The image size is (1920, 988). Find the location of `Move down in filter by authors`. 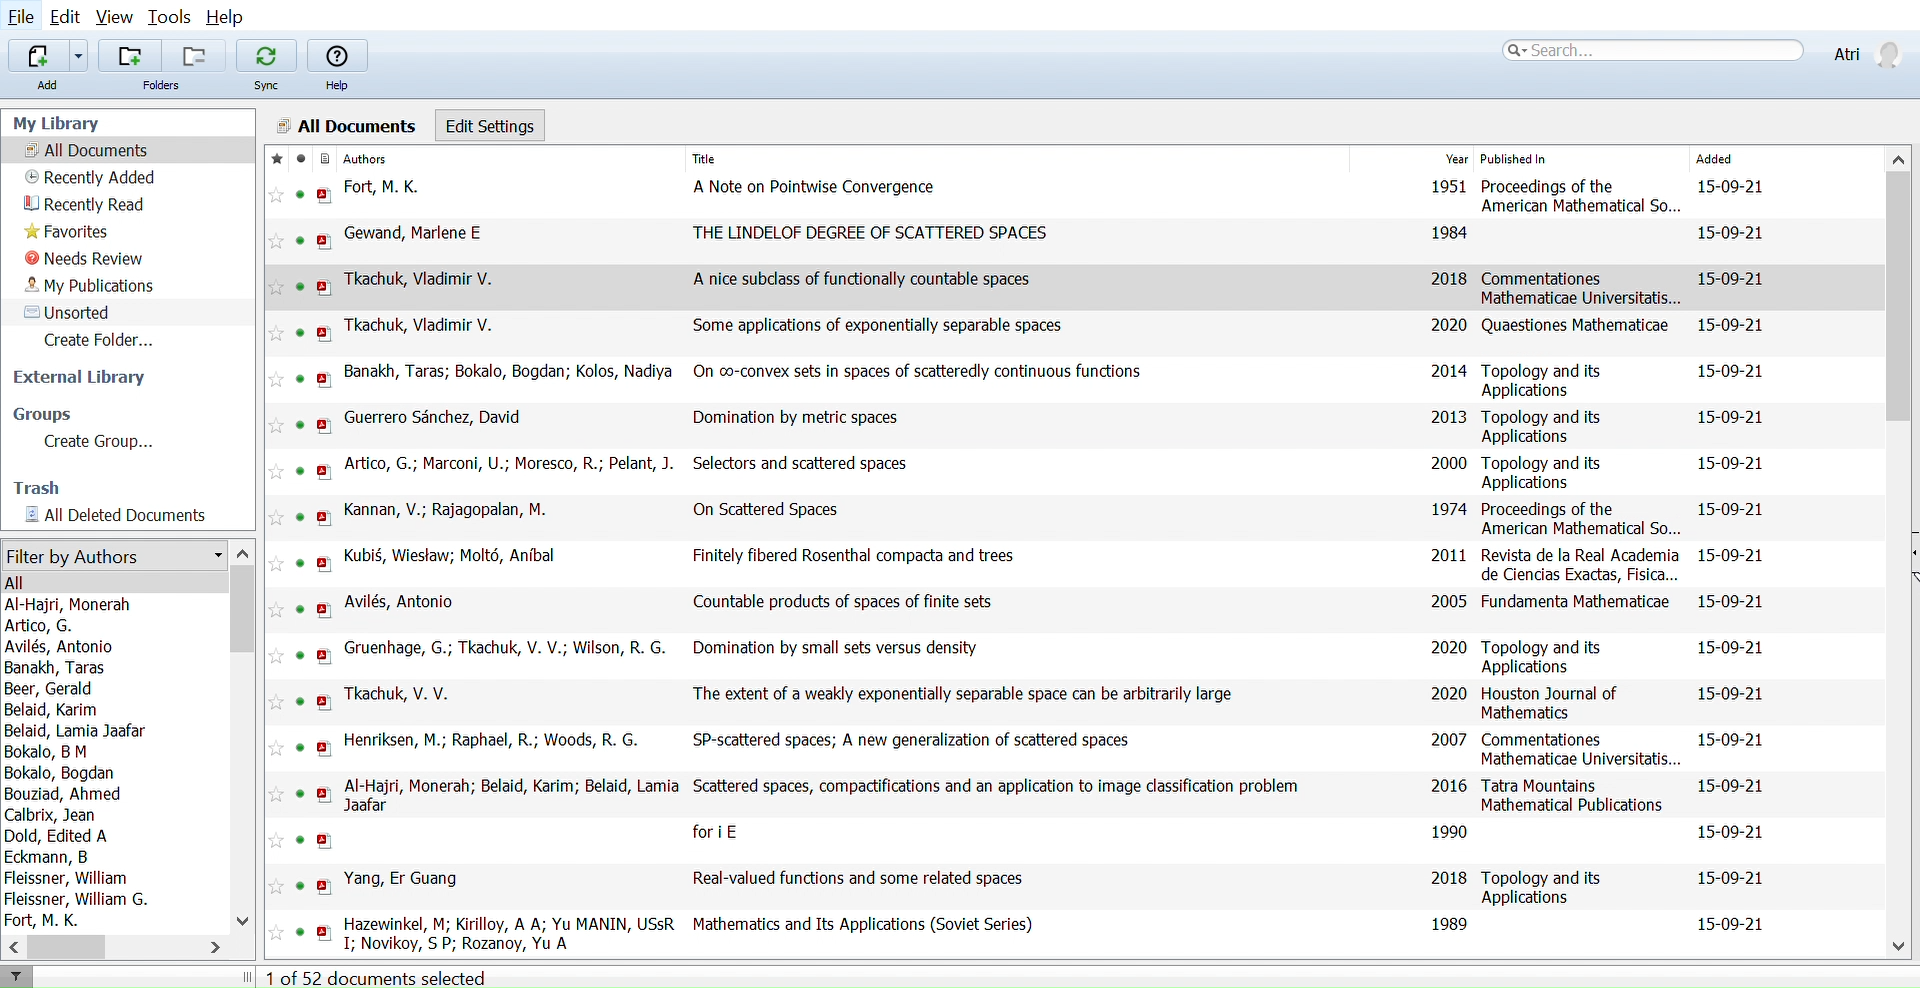

Move down in filter by authors is located at coordinates (241, 918).